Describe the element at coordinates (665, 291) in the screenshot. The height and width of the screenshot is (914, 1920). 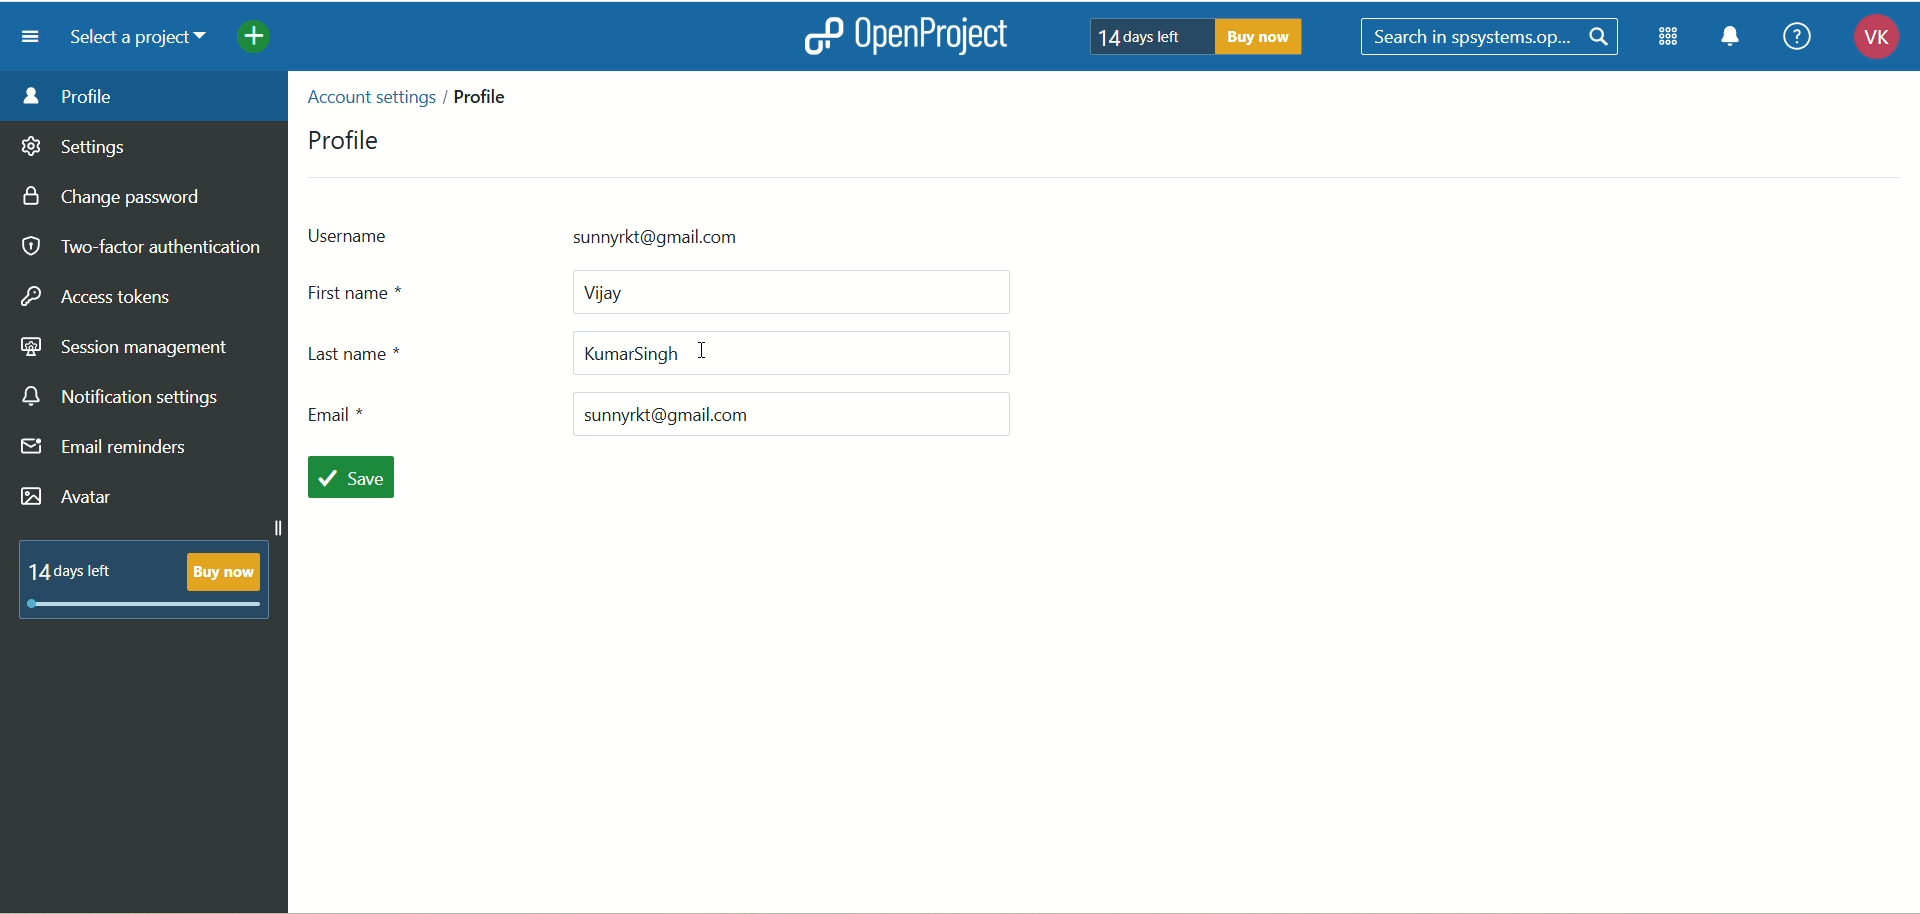
I see `first name` at that location.